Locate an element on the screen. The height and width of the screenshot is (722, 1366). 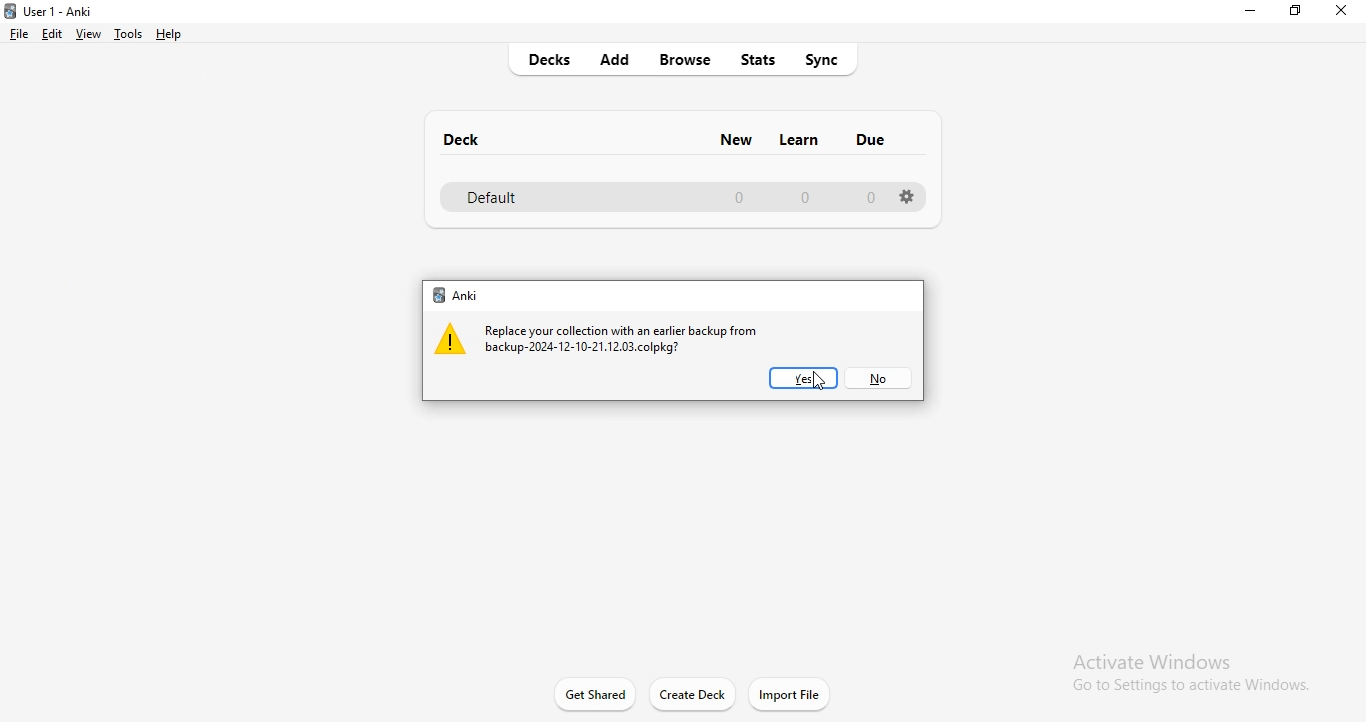
learn is located at coordinates (801, 137).